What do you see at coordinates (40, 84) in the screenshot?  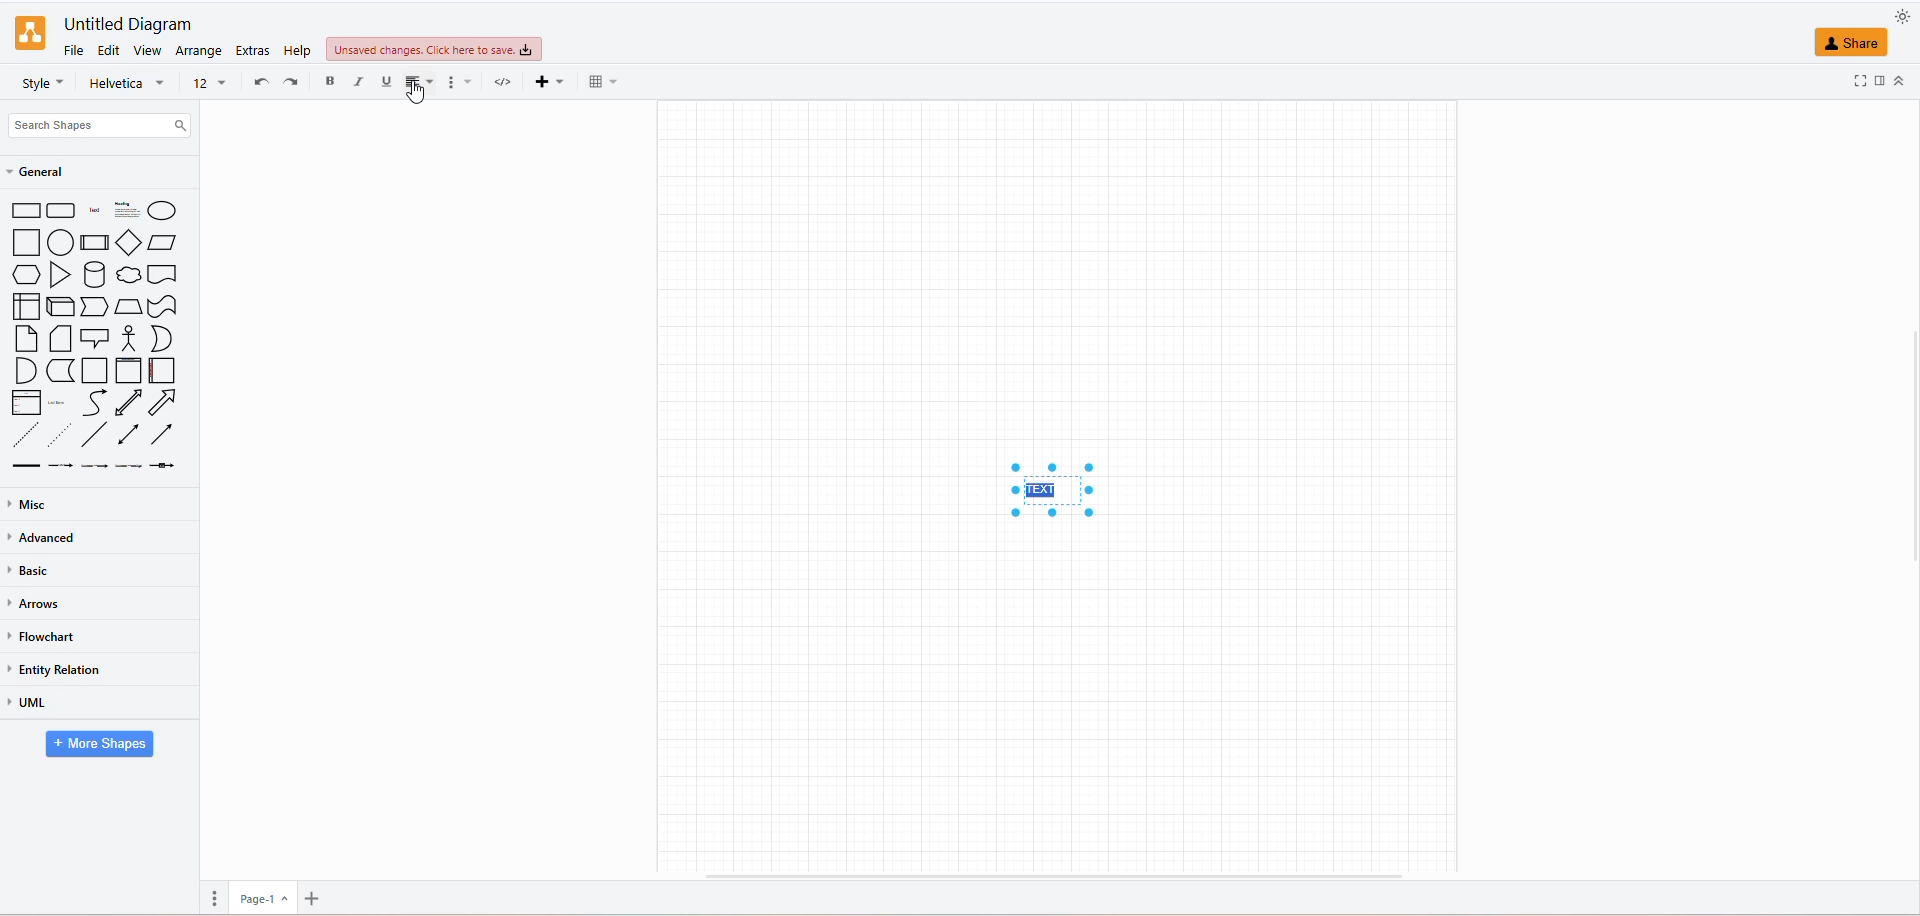 I see `styles` at bounding box center [40, 84].